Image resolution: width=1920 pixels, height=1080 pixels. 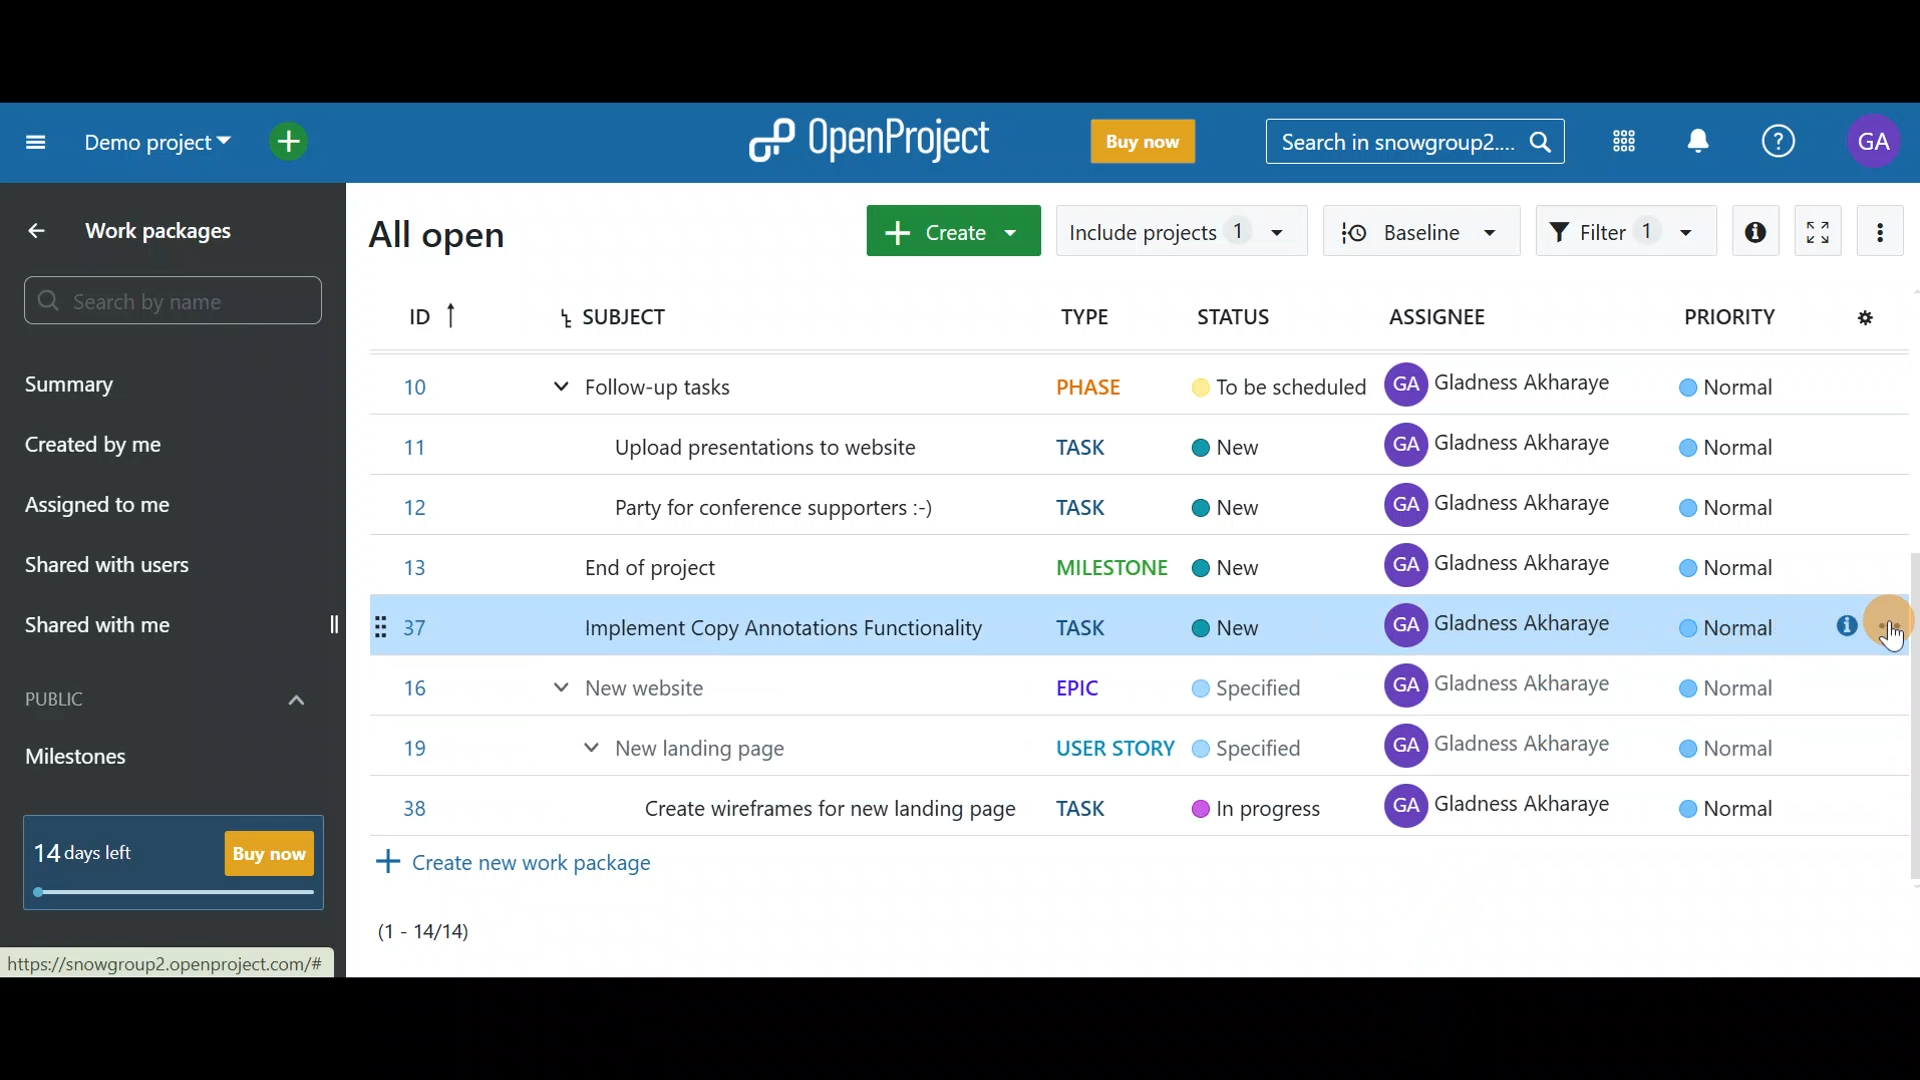 I want to click on GA Gladness Akharaye, so click(x=1498, y=806).